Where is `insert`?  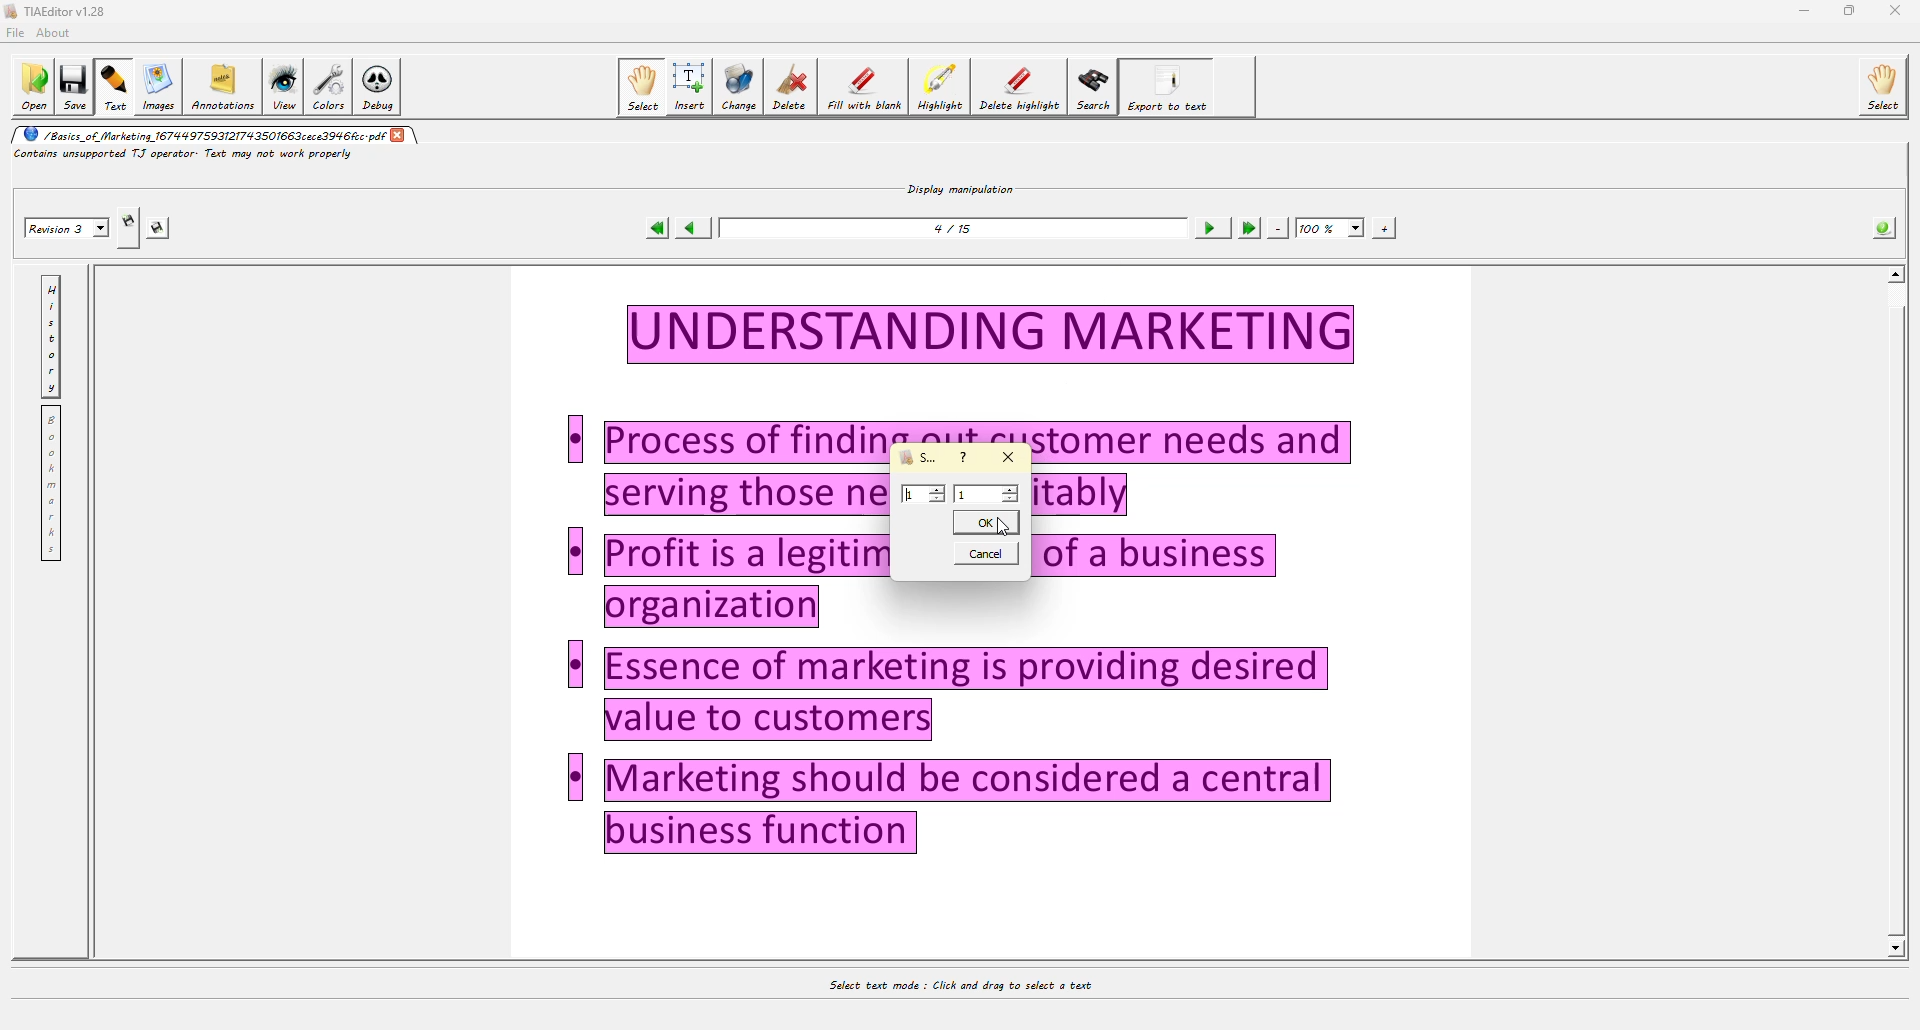
insert is located at coordinates (689, 88).